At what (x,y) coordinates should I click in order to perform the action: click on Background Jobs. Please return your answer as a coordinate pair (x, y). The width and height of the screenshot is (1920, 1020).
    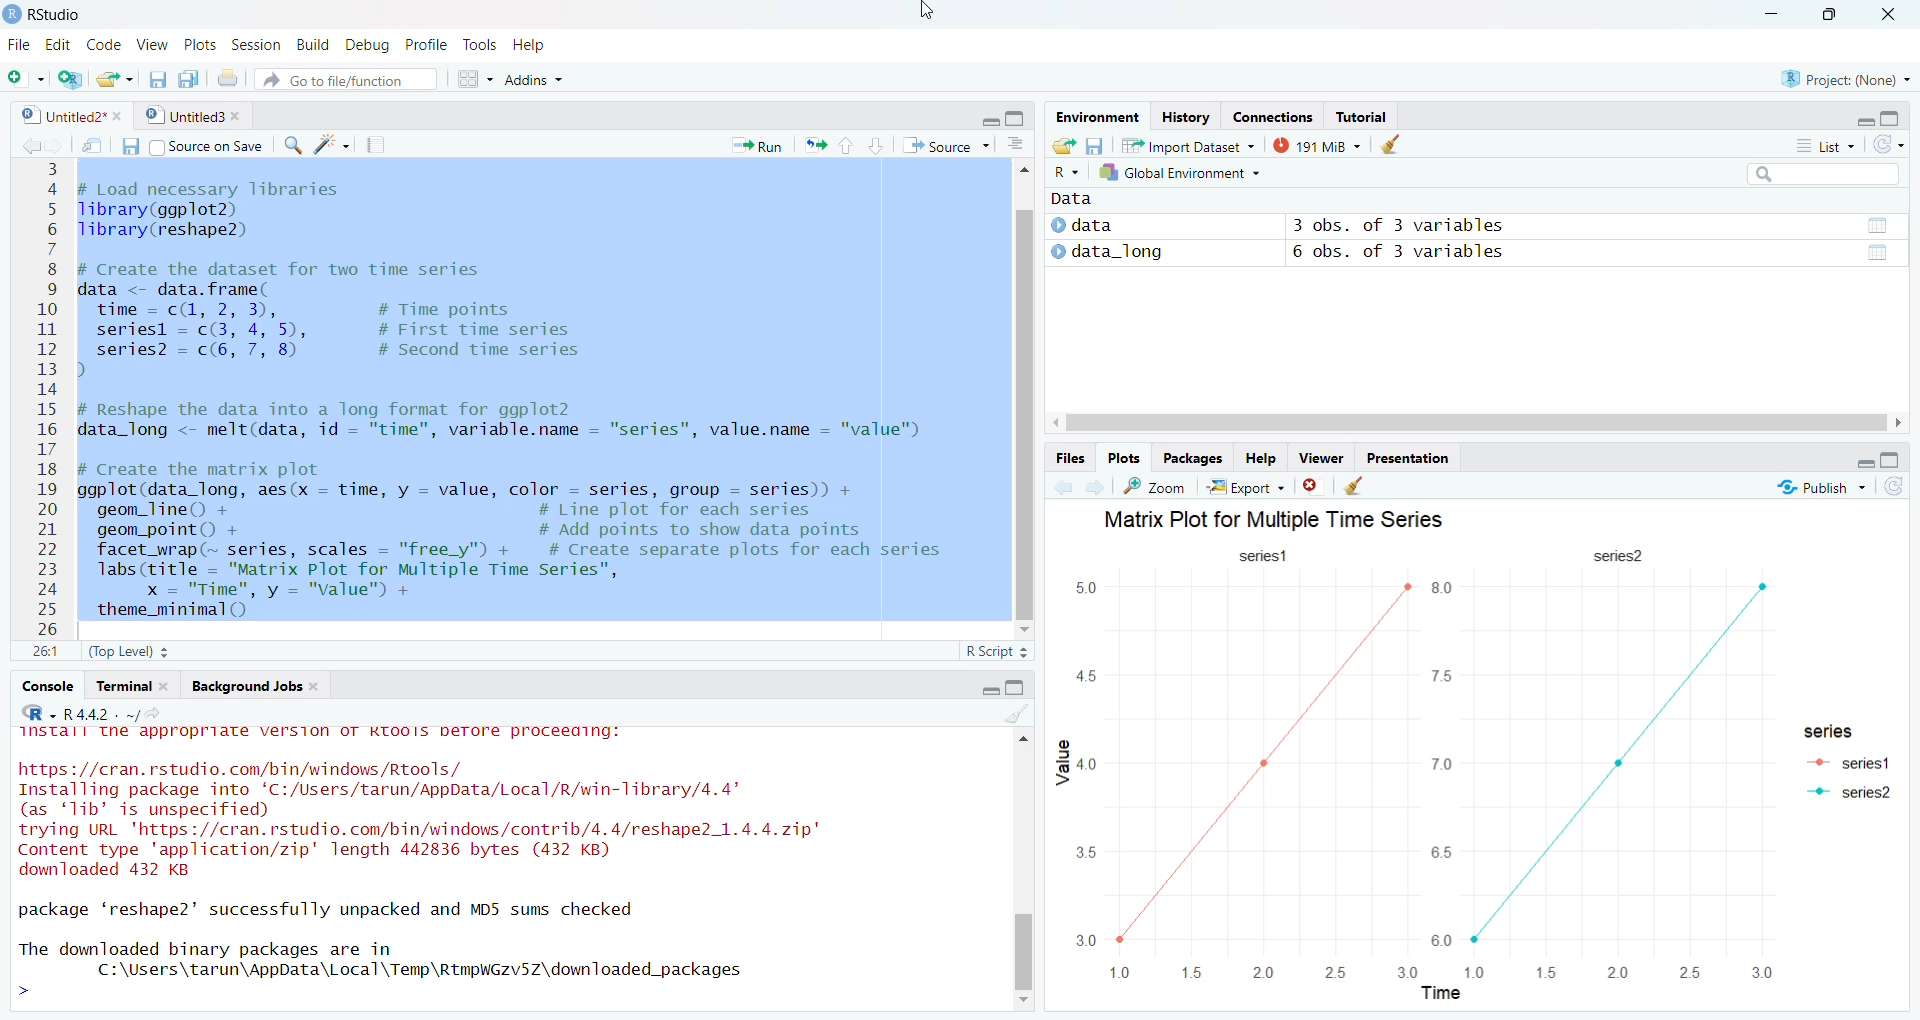
    Looking at the image, I should click on (255, 686).